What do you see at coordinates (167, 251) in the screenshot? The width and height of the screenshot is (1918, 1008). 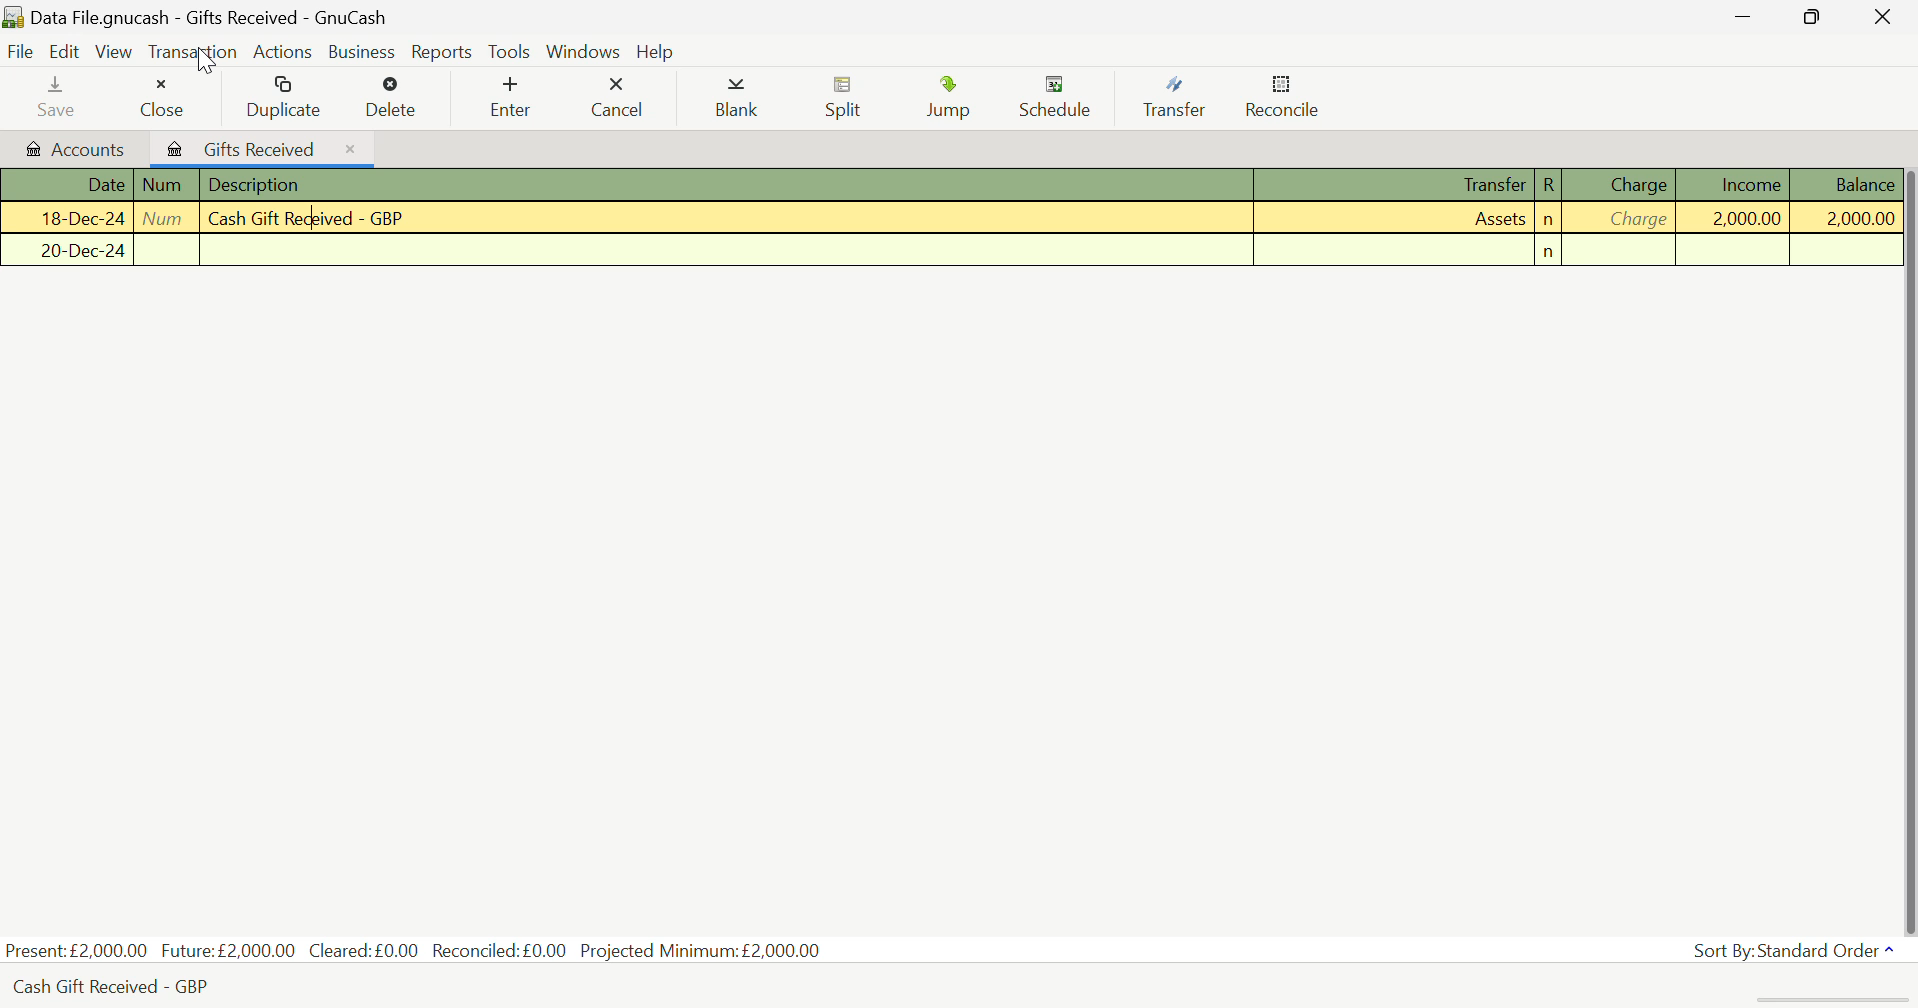 I see `Num` at bounding box center [167, 251].